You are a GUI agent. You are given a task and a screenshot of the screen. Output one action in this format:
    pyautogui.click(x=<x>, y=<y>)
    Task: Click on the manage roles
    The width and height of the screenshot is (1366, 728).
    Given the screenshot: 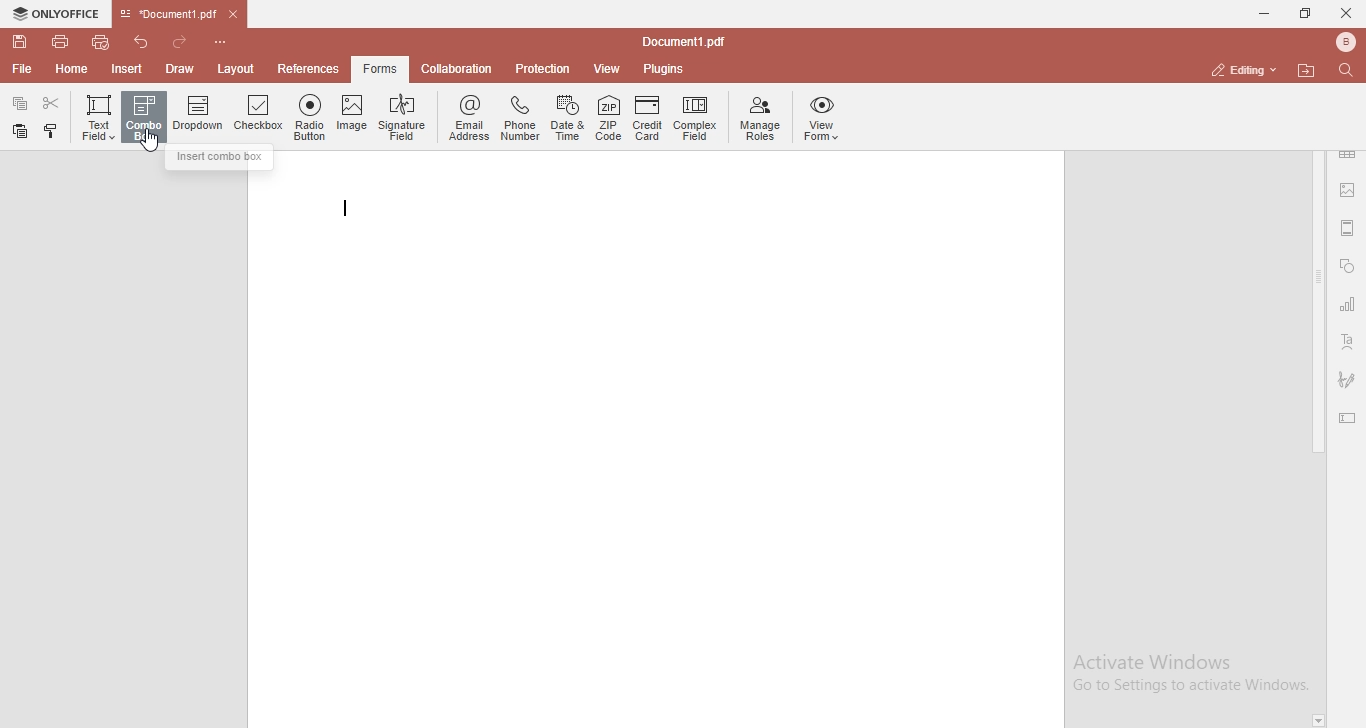 What is the action you would take?
    pyautogui.click(x=760, y=118)
    